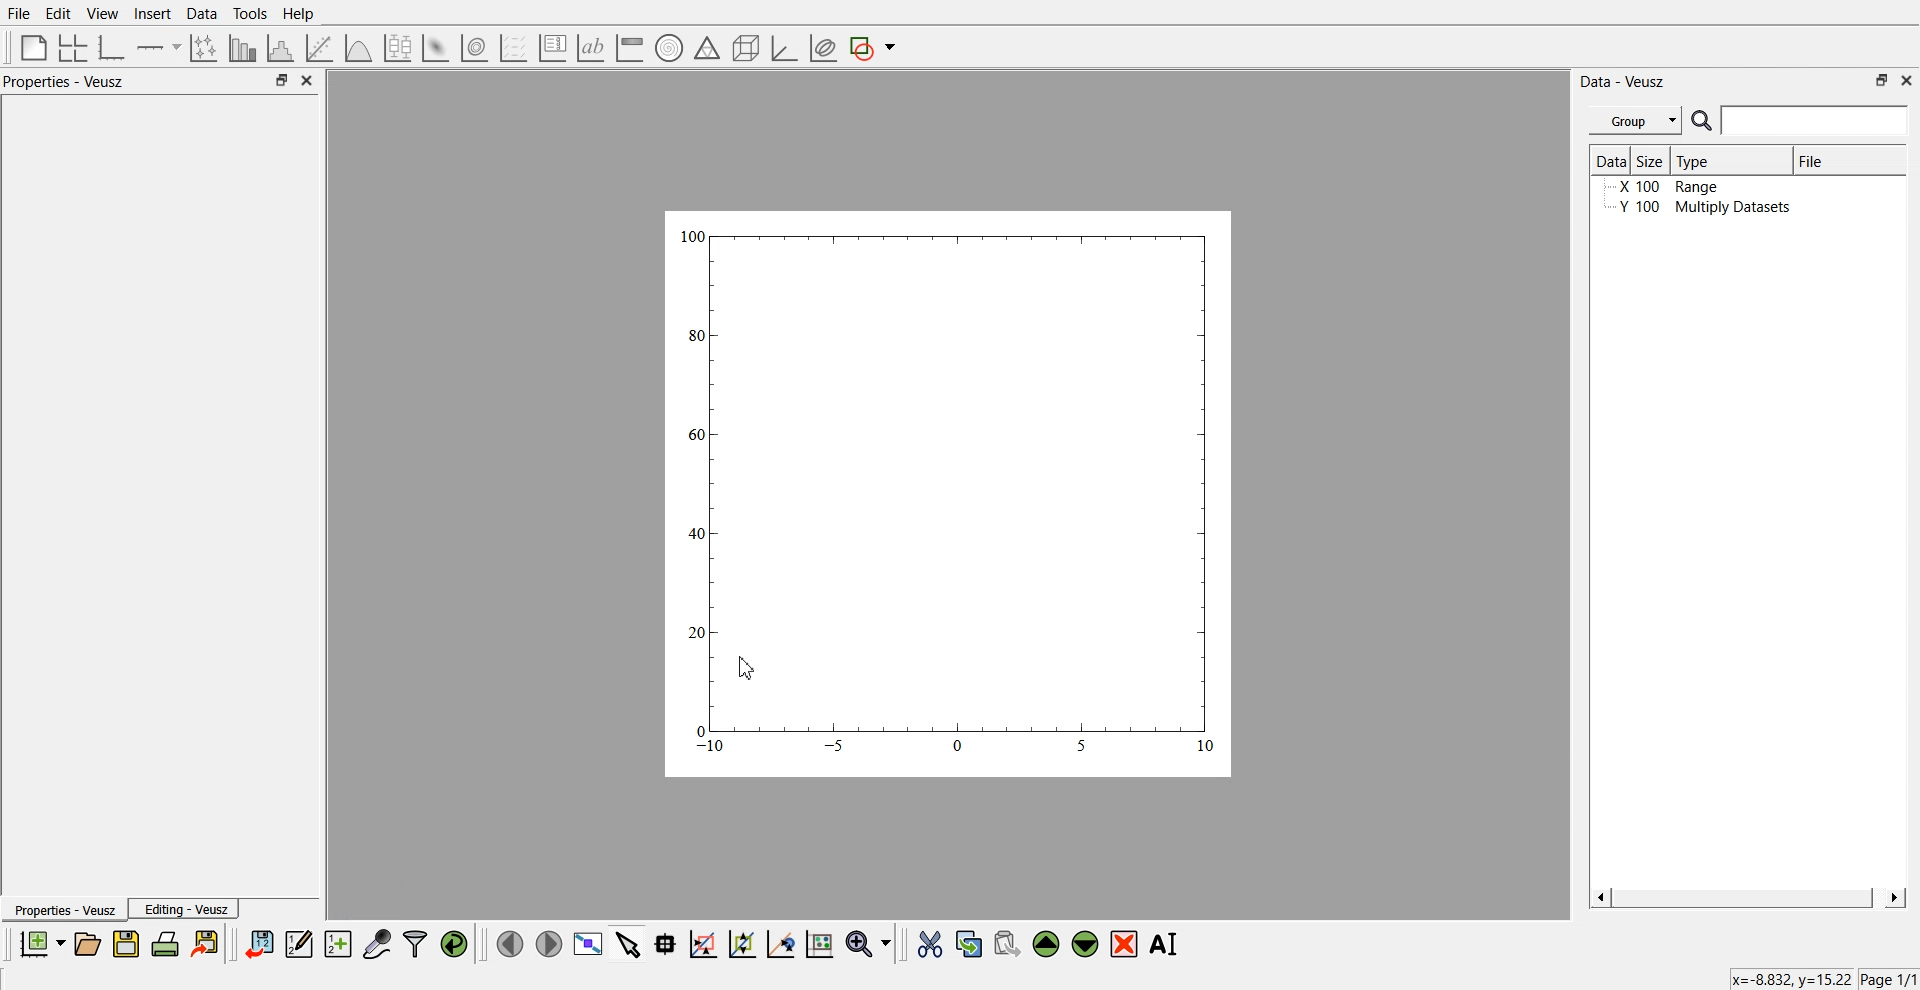 This screenshot has width=1920, height=990. What do you see at coordinates (190, 115) in the screenshot?
I see `enter notes field` at bounding box center [190, 115].